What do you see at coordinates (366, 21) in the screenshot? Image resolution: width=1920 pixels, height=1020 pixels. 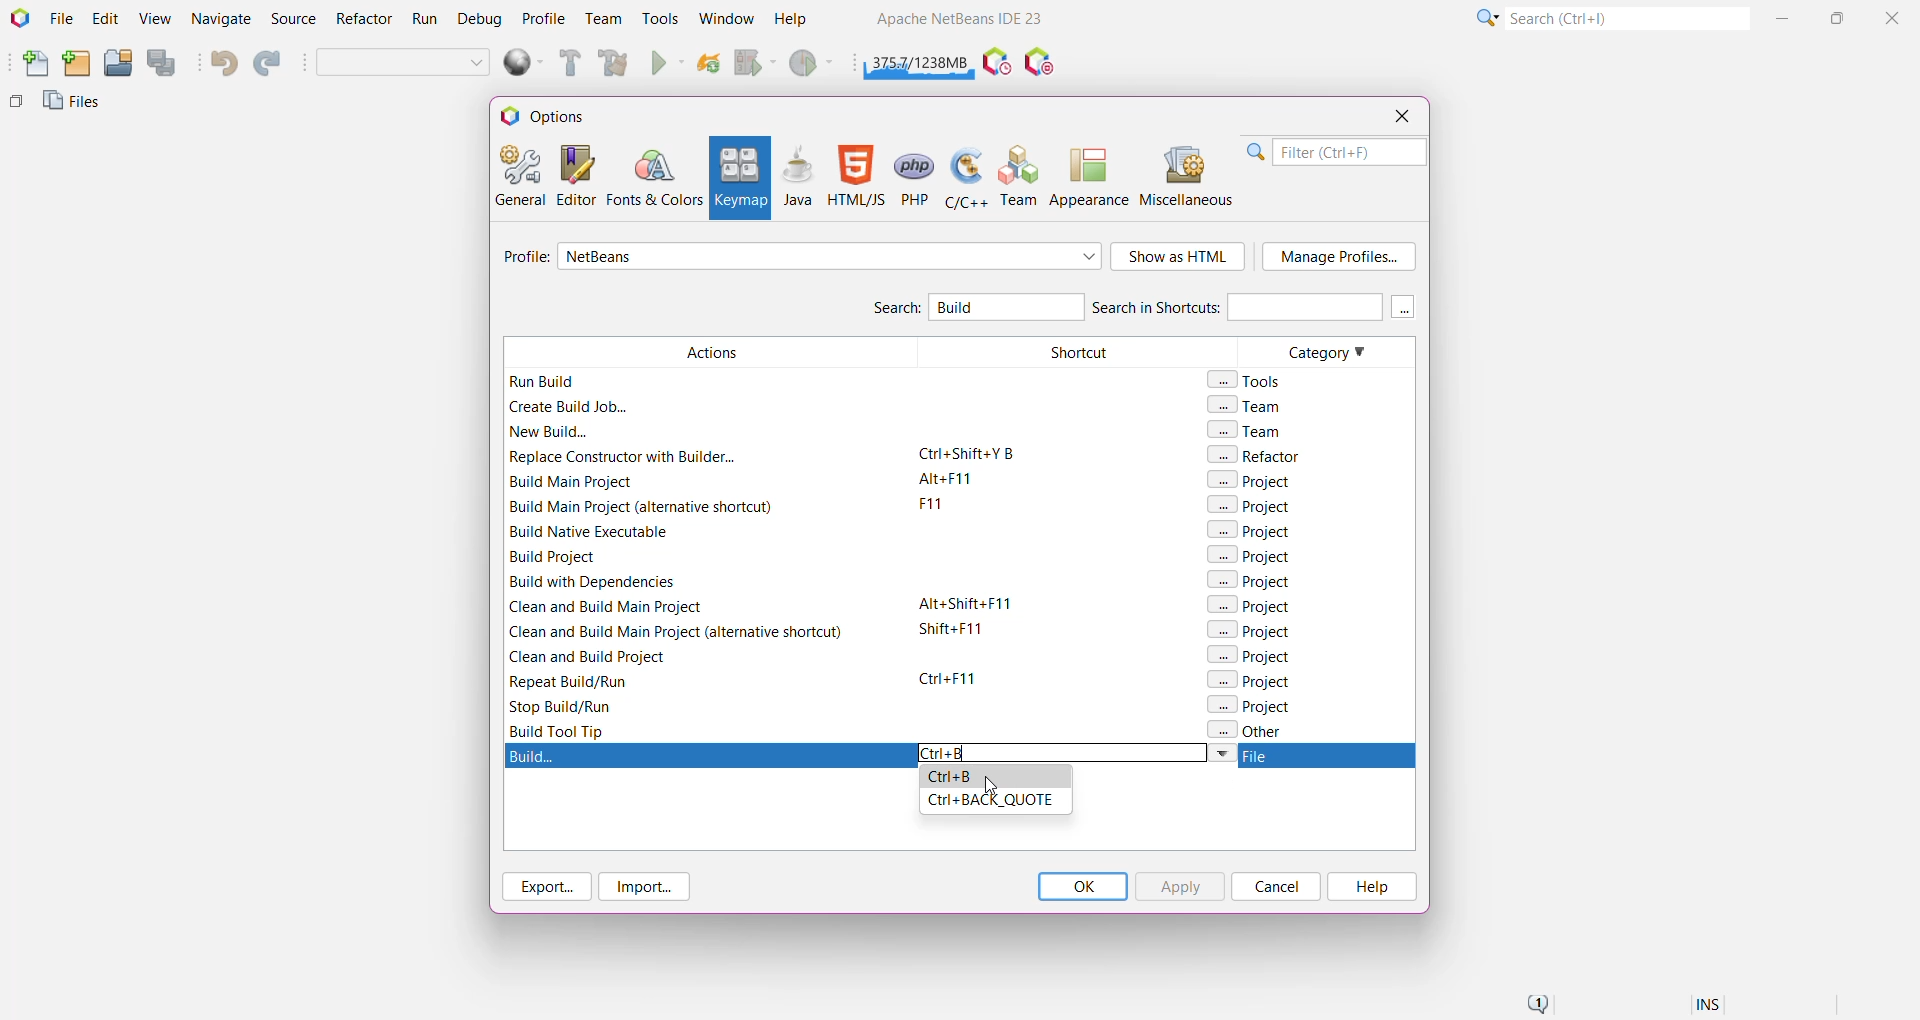 I see `Refactor` at bounding box center [366, 21].